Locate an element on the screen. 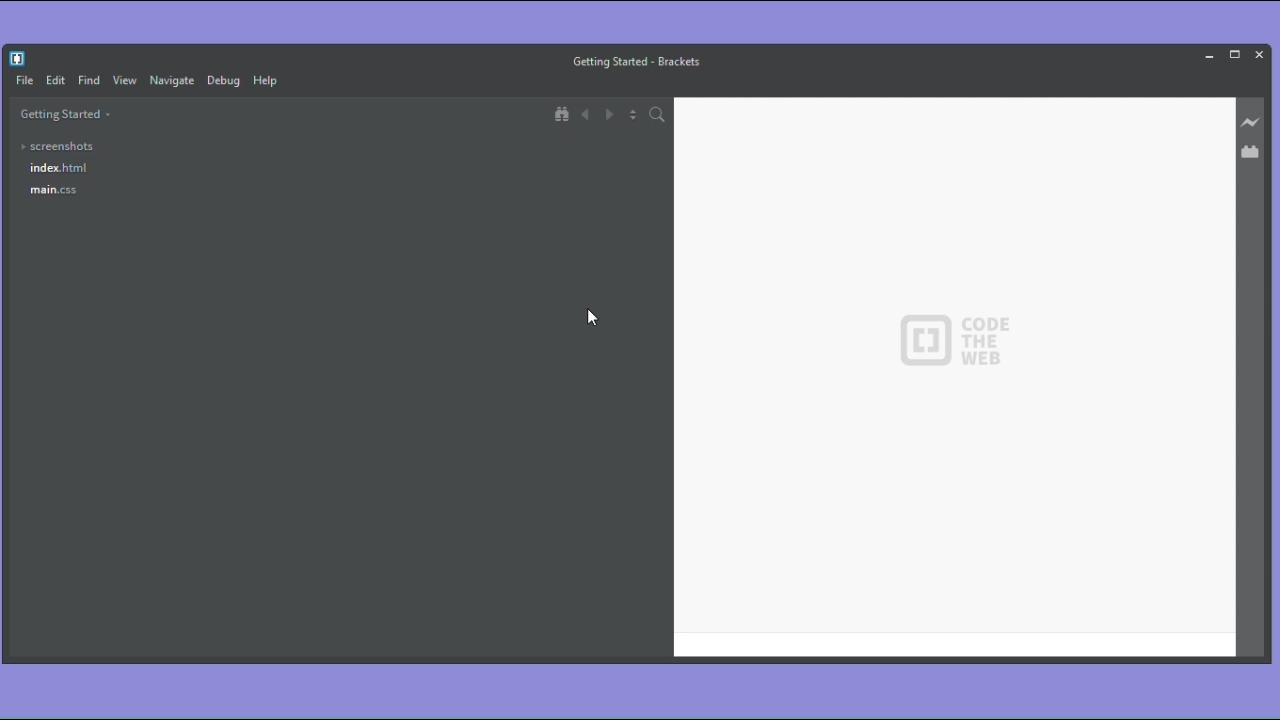  File is located at coordinates (21, 82).